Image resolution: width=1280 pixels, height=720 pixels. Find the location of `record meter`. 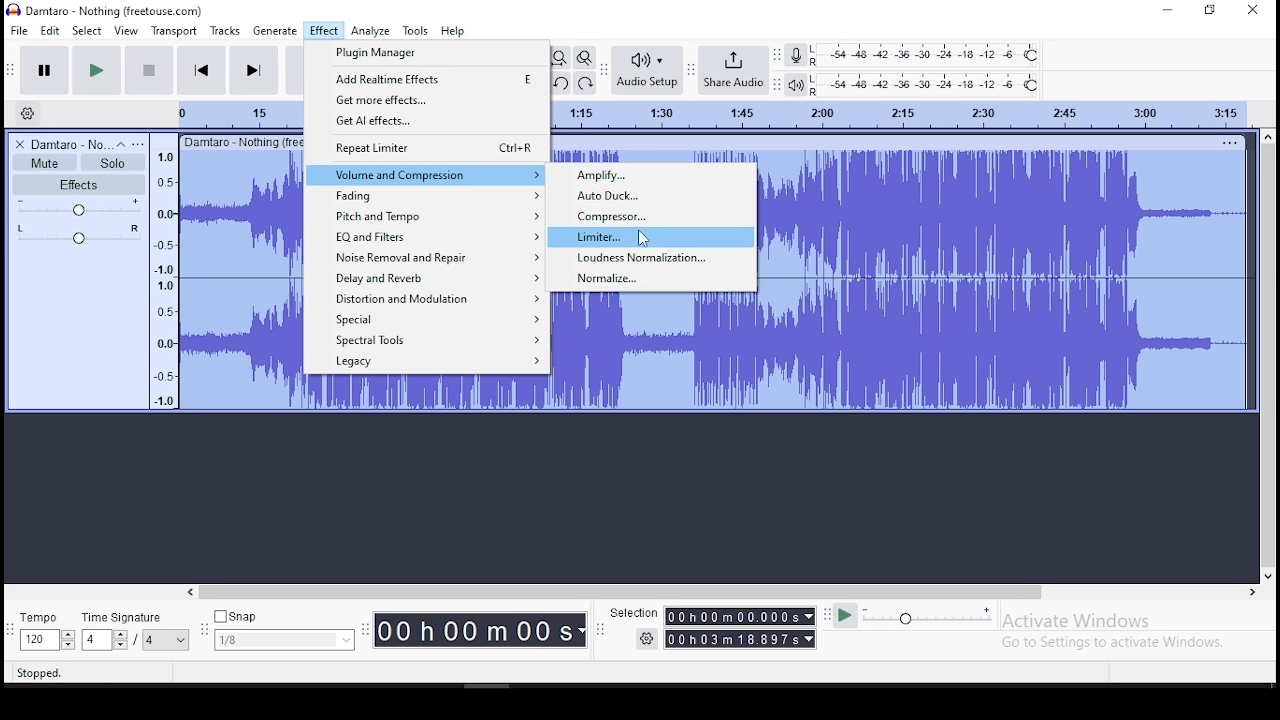

record meter is located at coordinates (796, 54).